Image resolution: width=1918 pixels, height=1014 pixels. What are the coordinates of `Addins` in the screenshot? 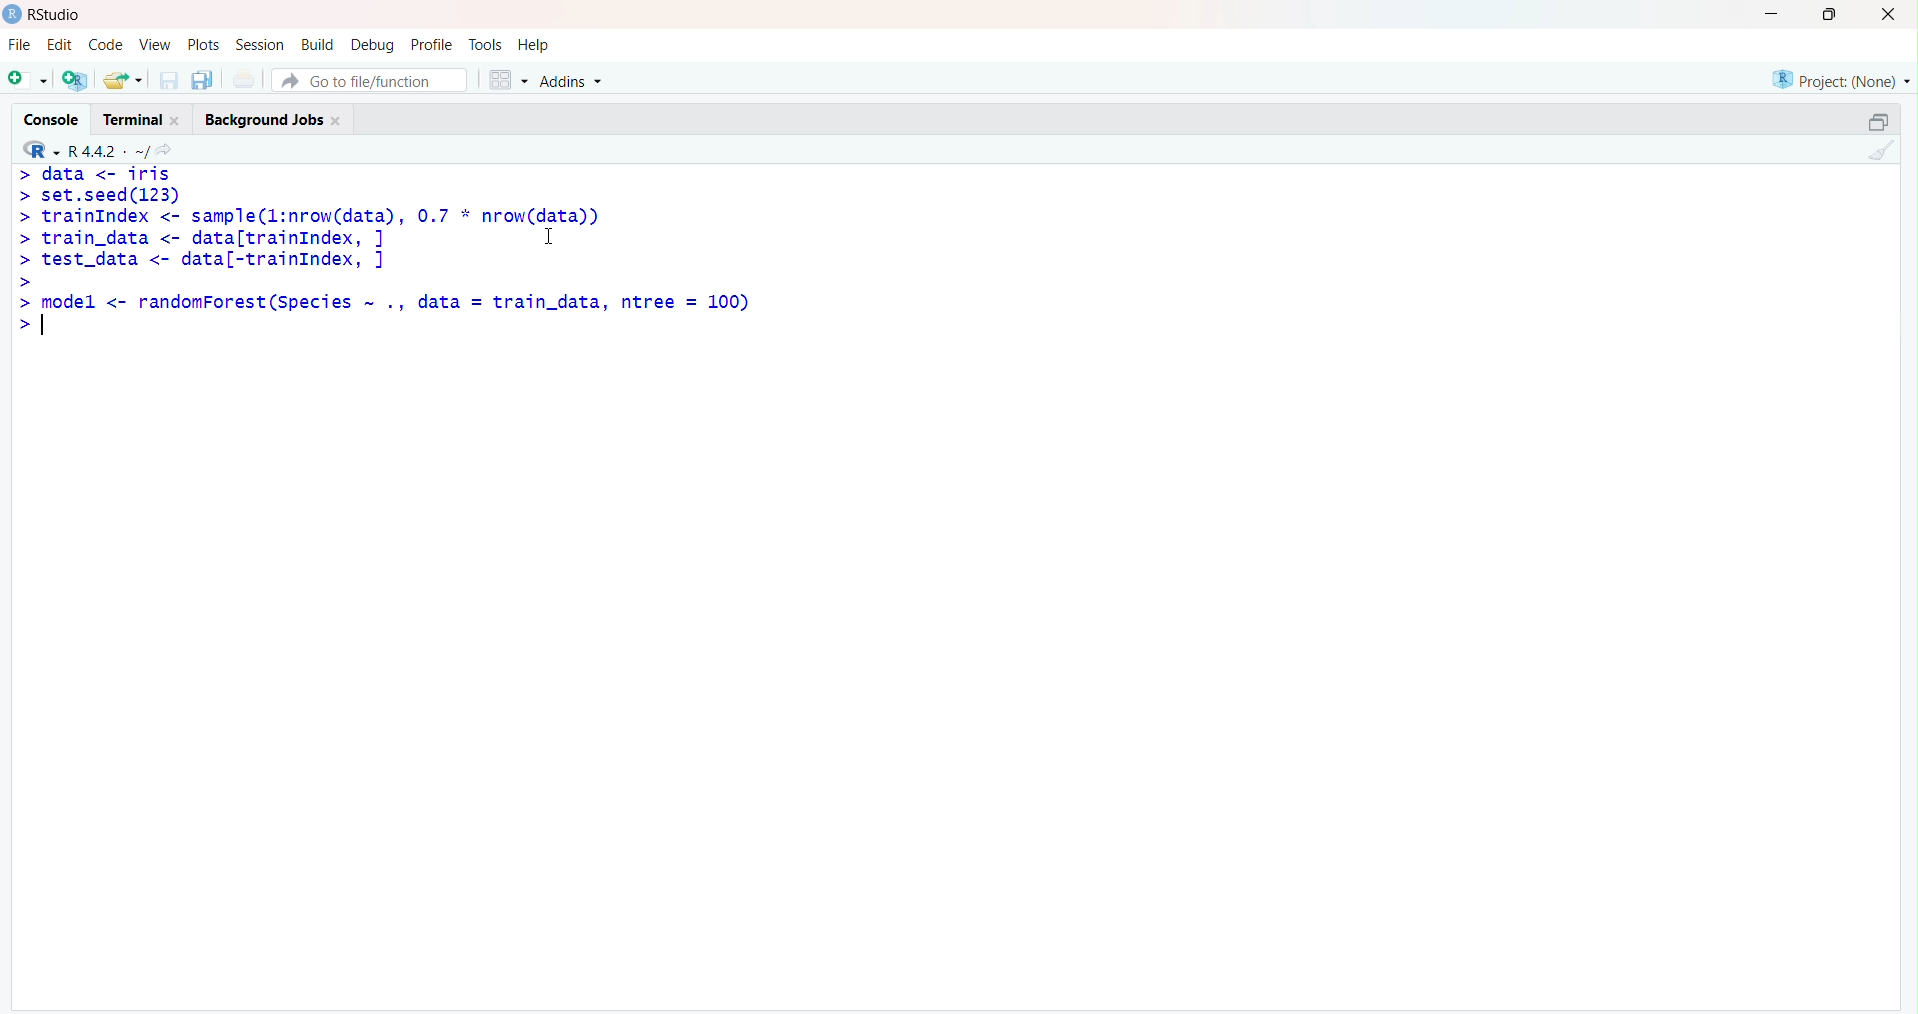 It's located at (574, 79).